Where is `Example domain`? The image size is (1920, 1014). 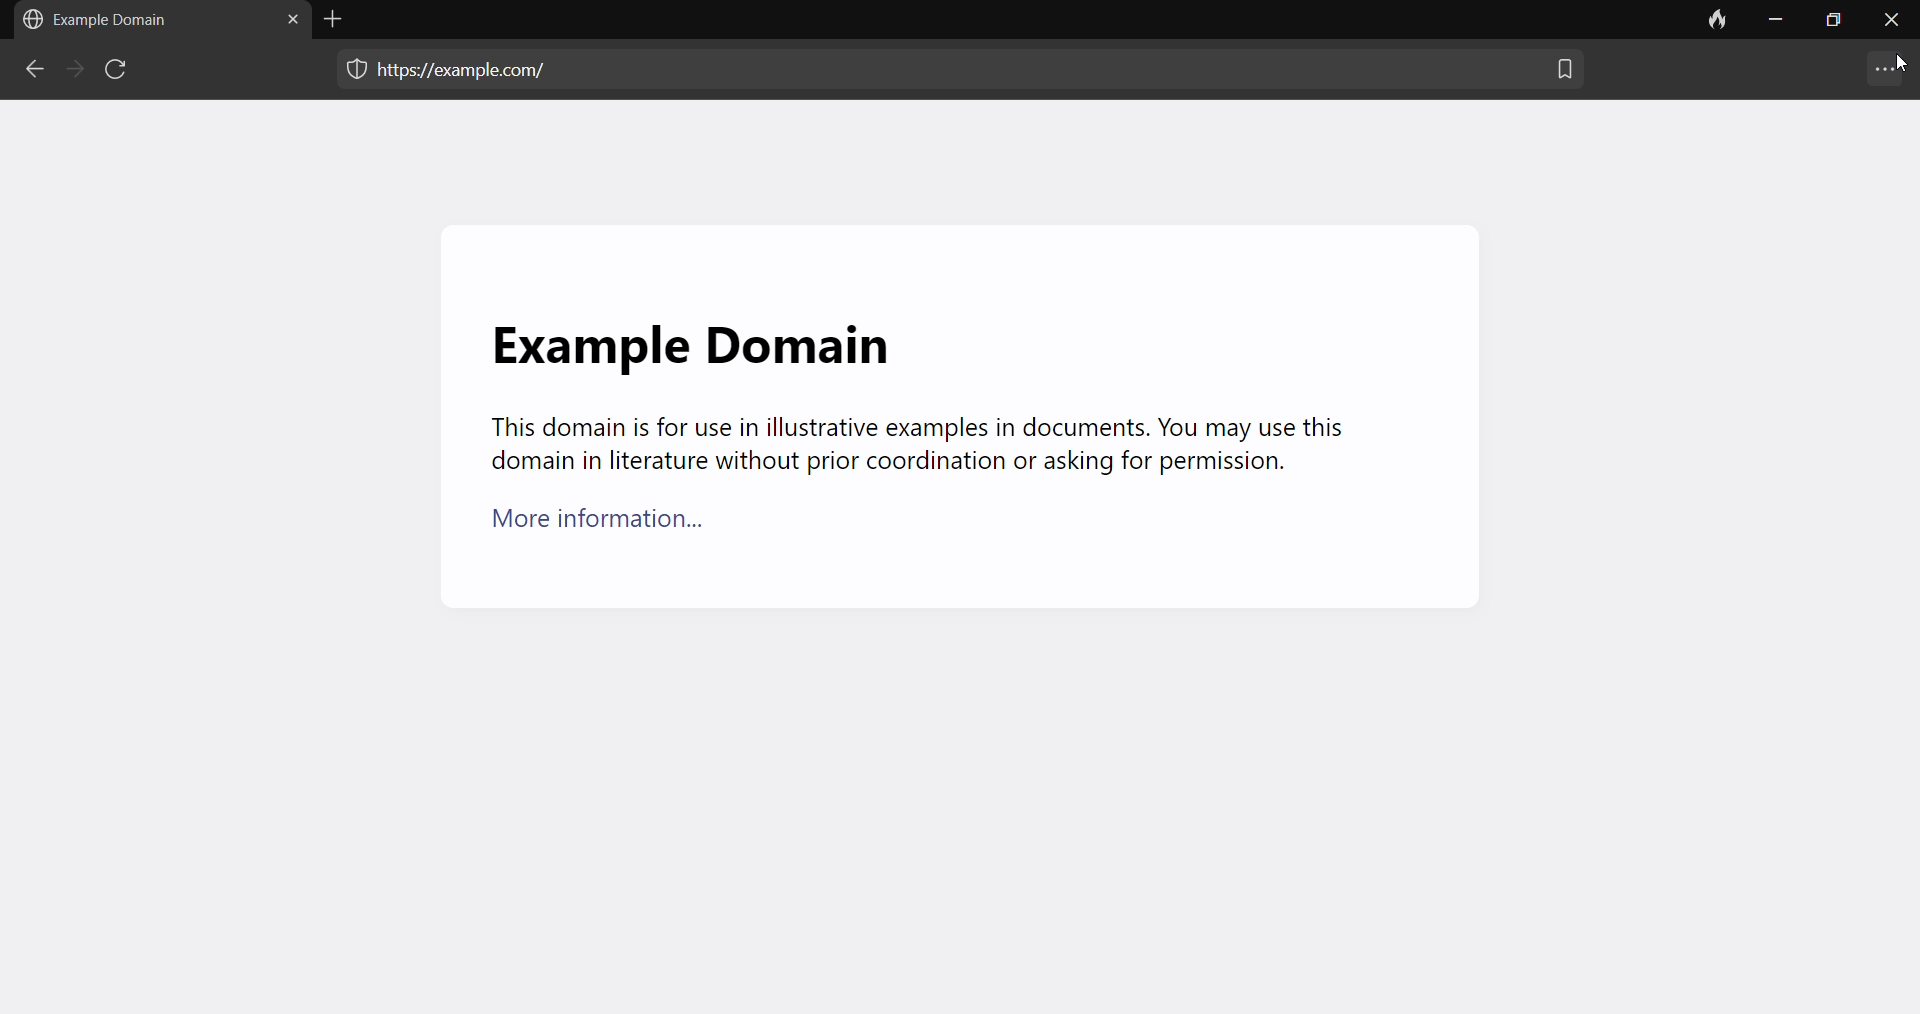
Example domain is located at coordinates (103, 20).